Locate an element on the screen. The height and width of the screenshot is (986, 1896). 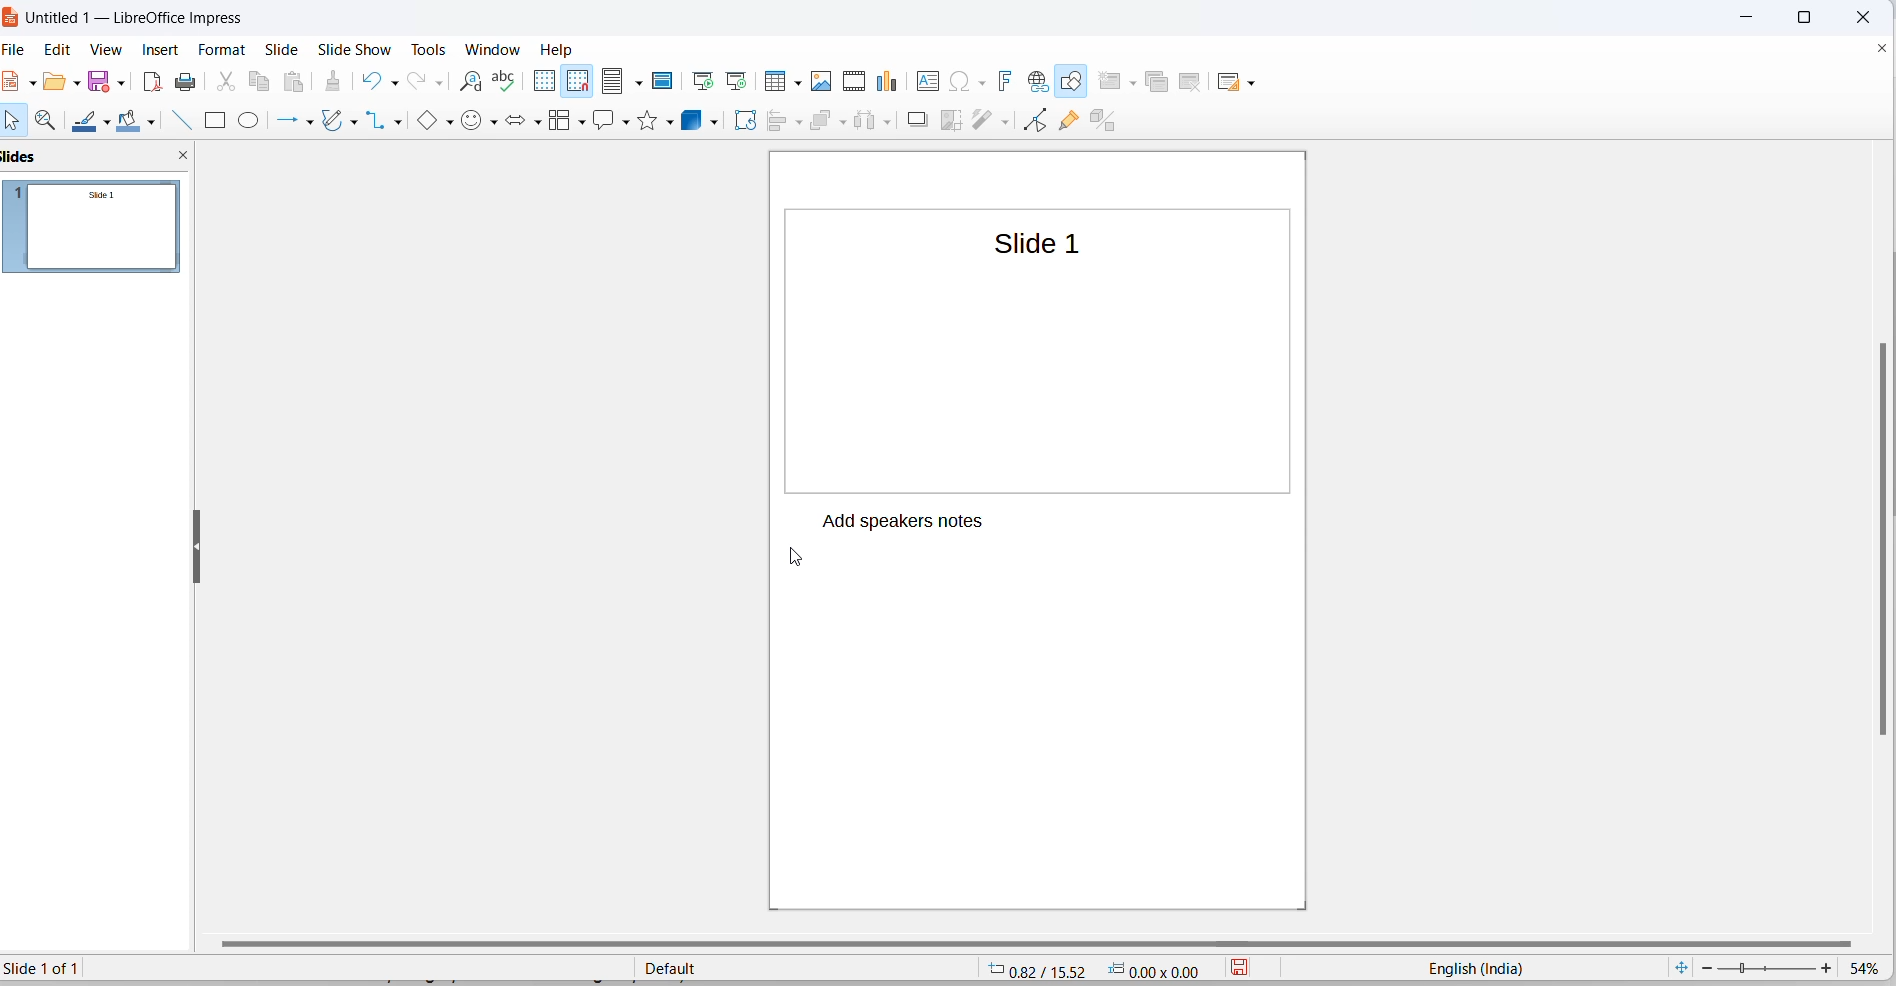
stars is located at coordinates (655, 119).